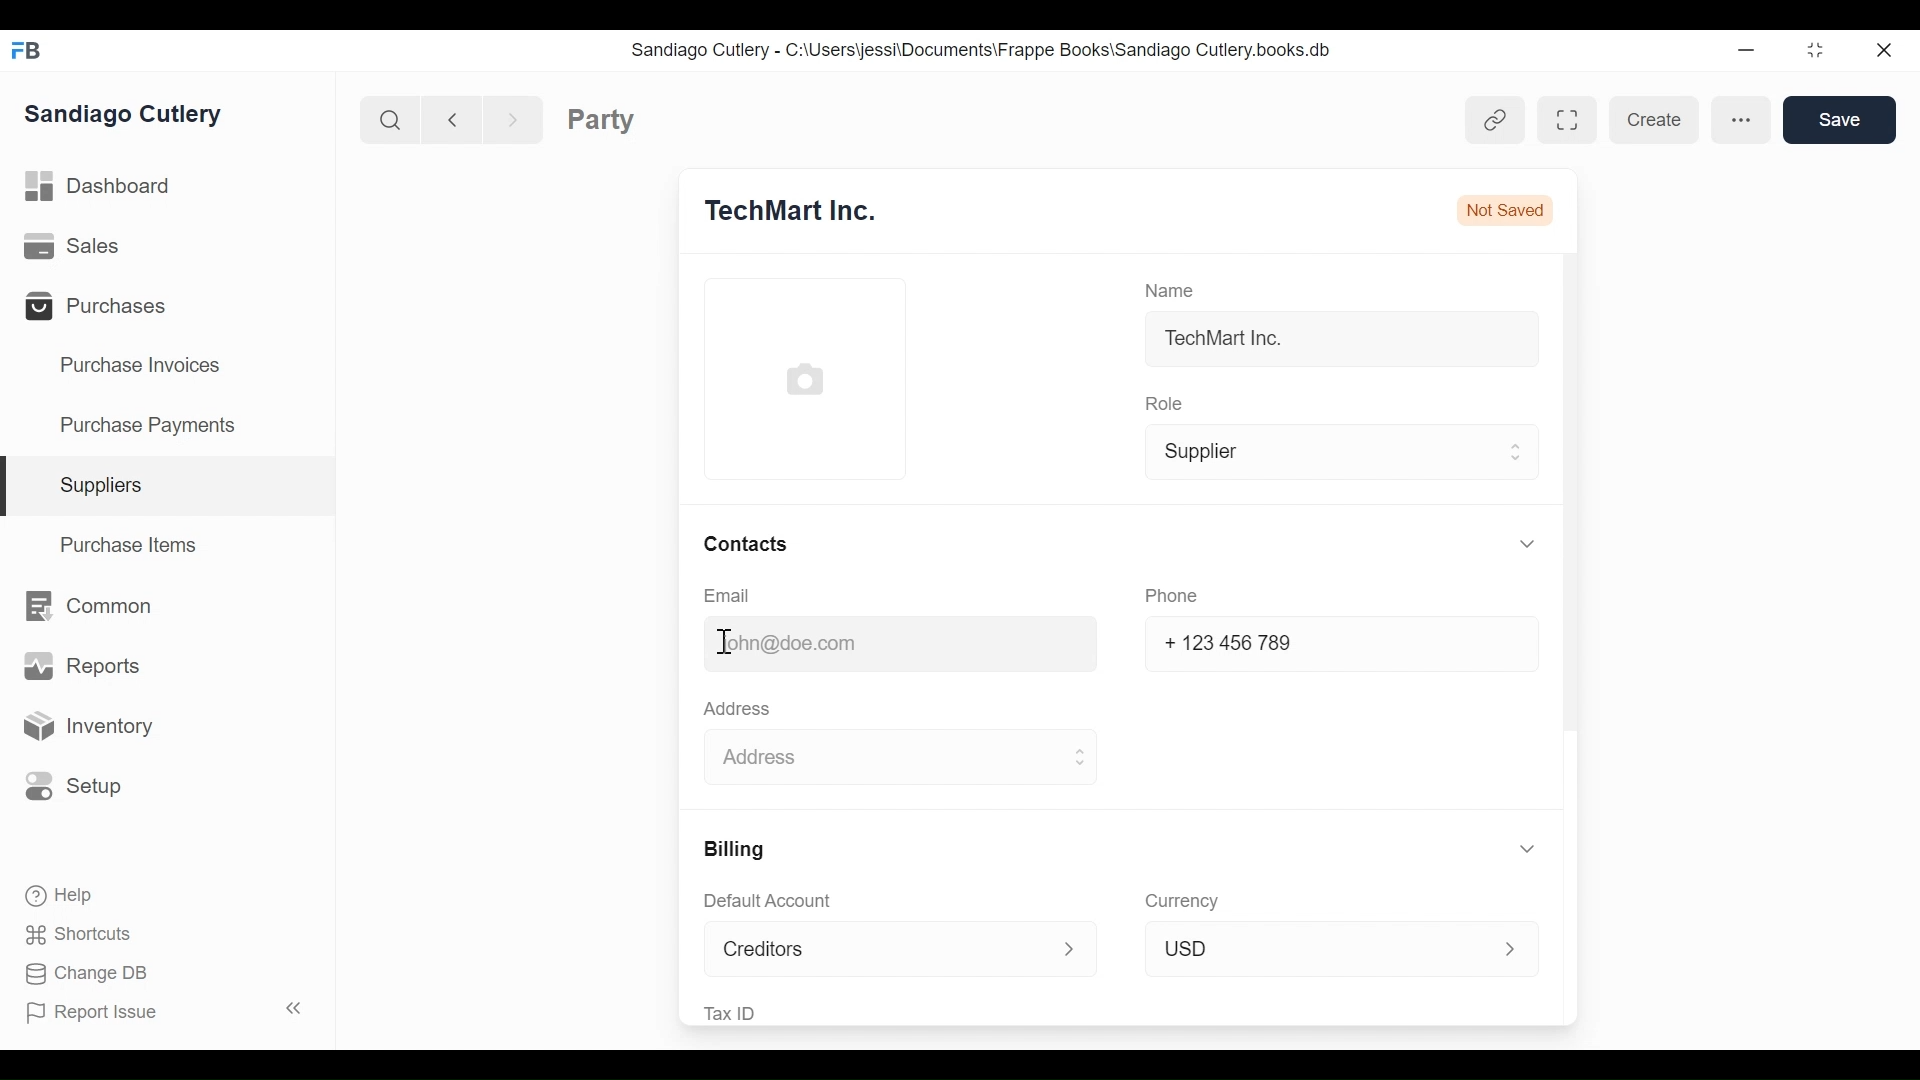  Describe the element at coordinates (79, 665) in the screenshot. I see `Reports` at that location.